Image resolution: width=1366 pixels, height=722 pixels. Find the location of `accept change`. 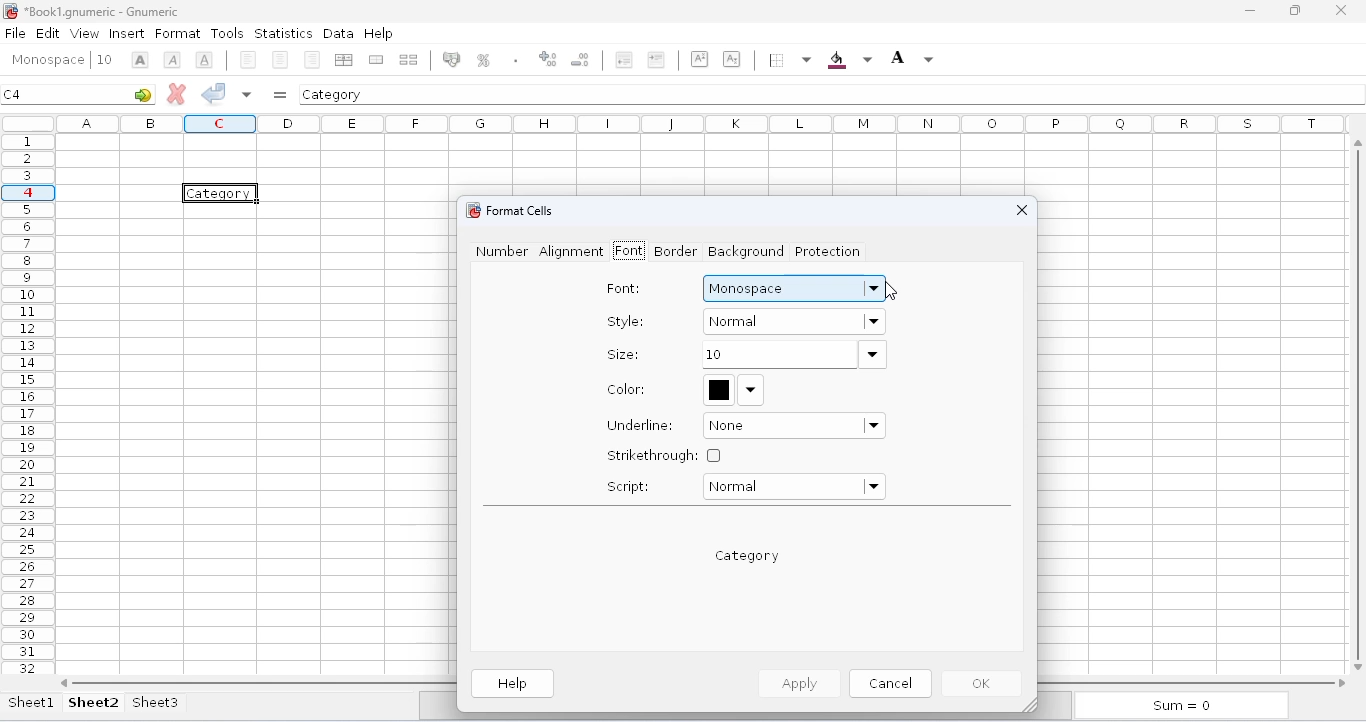

accept change is located at coordinates (214, 92).